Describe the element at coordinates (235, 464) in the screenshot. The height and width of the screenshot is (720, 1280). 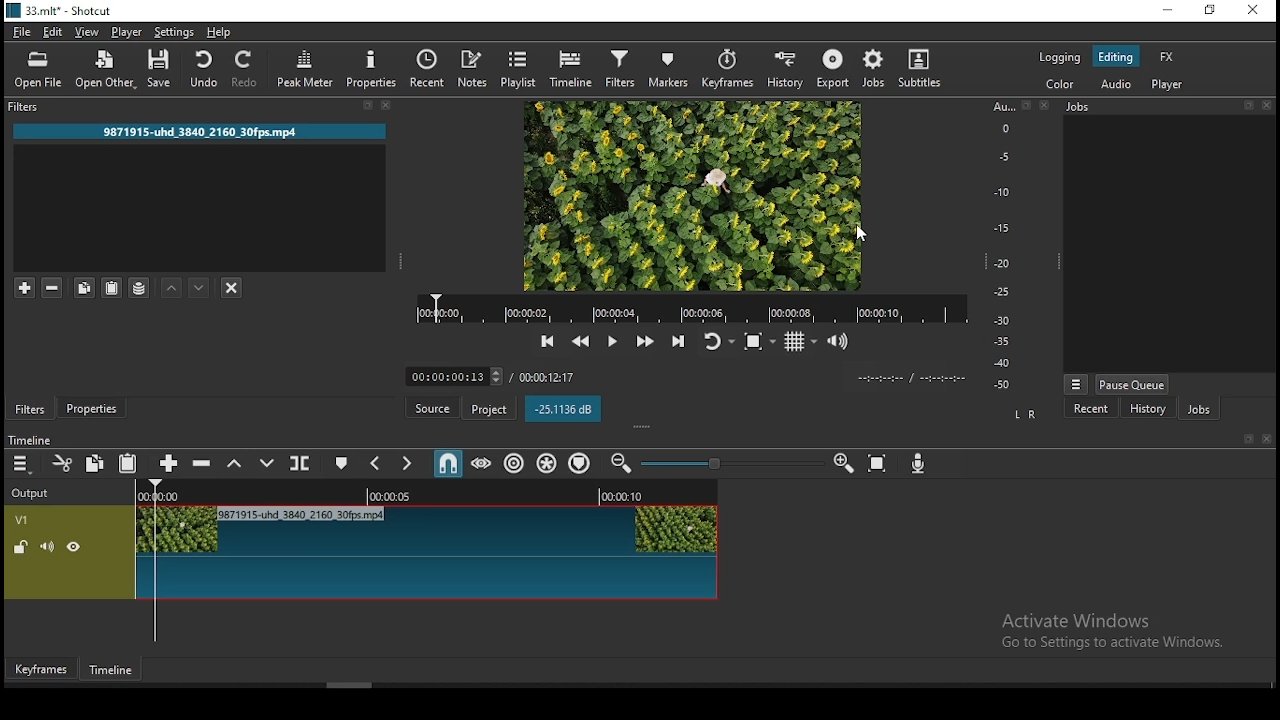
I see `lift` at that location.